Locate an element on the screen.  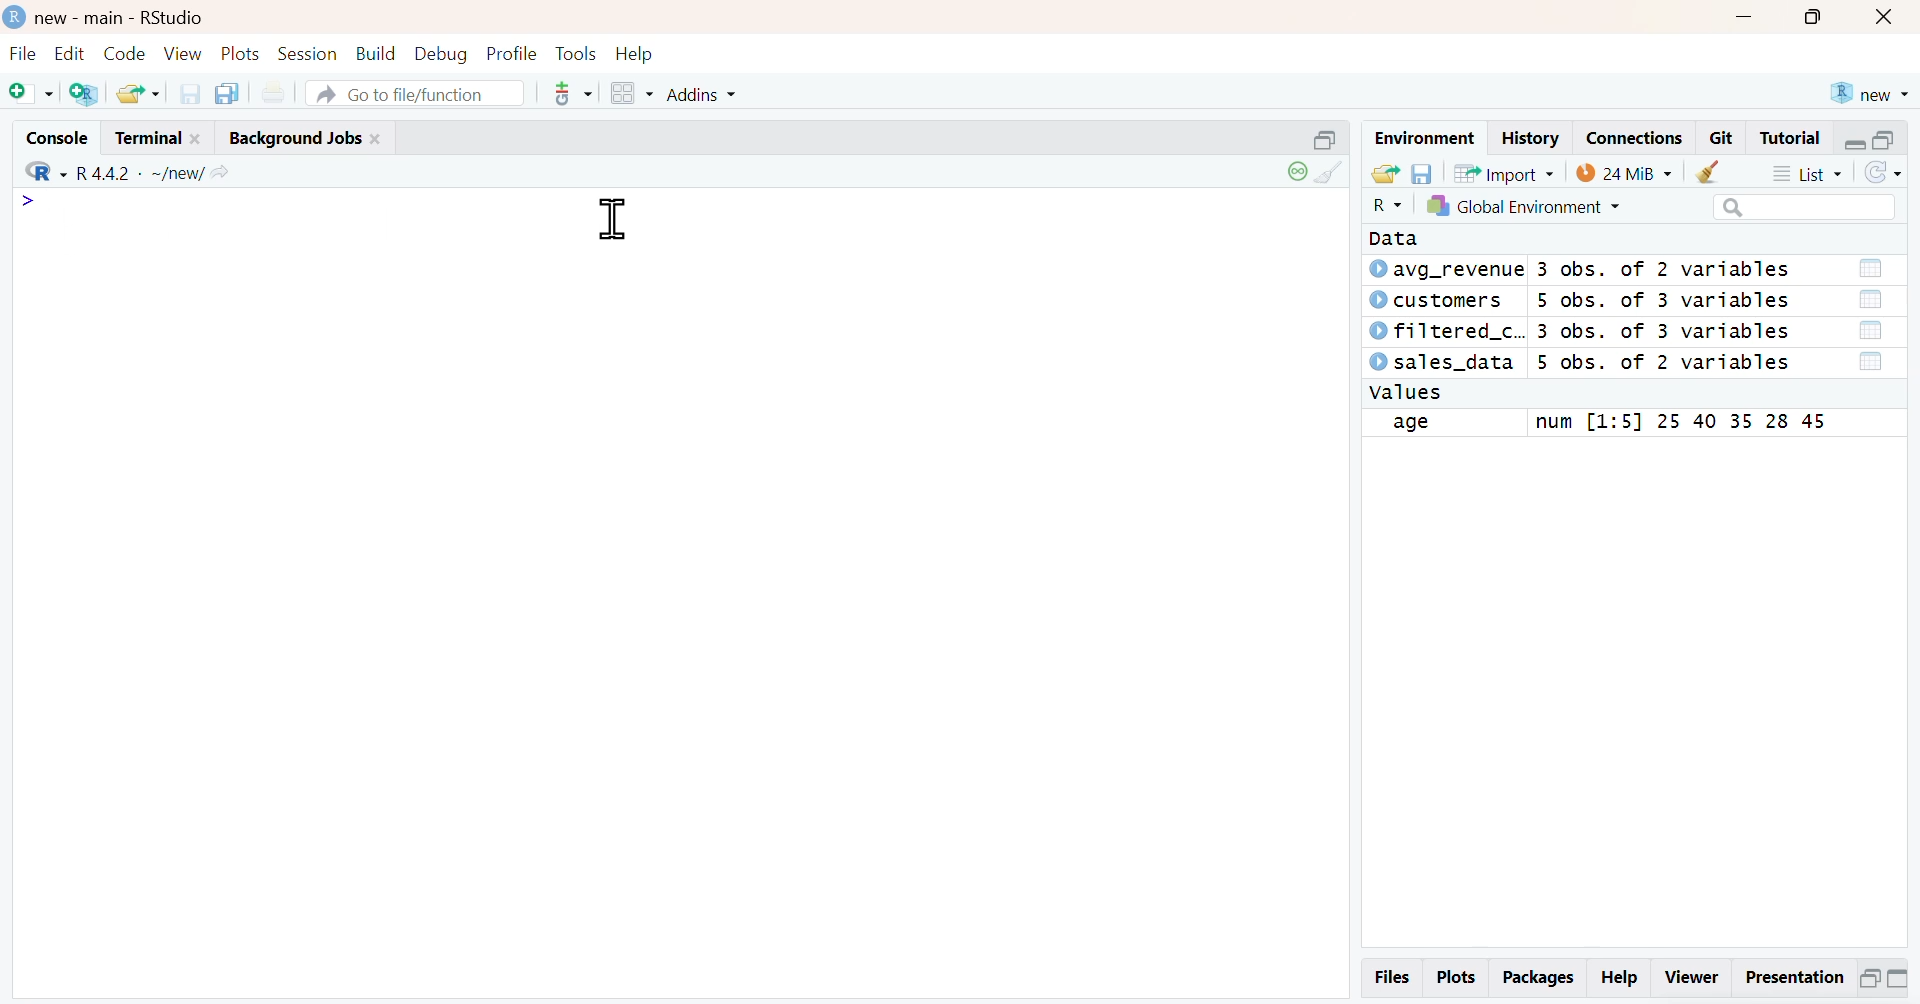
Refresh is located at coordinates (1882, 173).